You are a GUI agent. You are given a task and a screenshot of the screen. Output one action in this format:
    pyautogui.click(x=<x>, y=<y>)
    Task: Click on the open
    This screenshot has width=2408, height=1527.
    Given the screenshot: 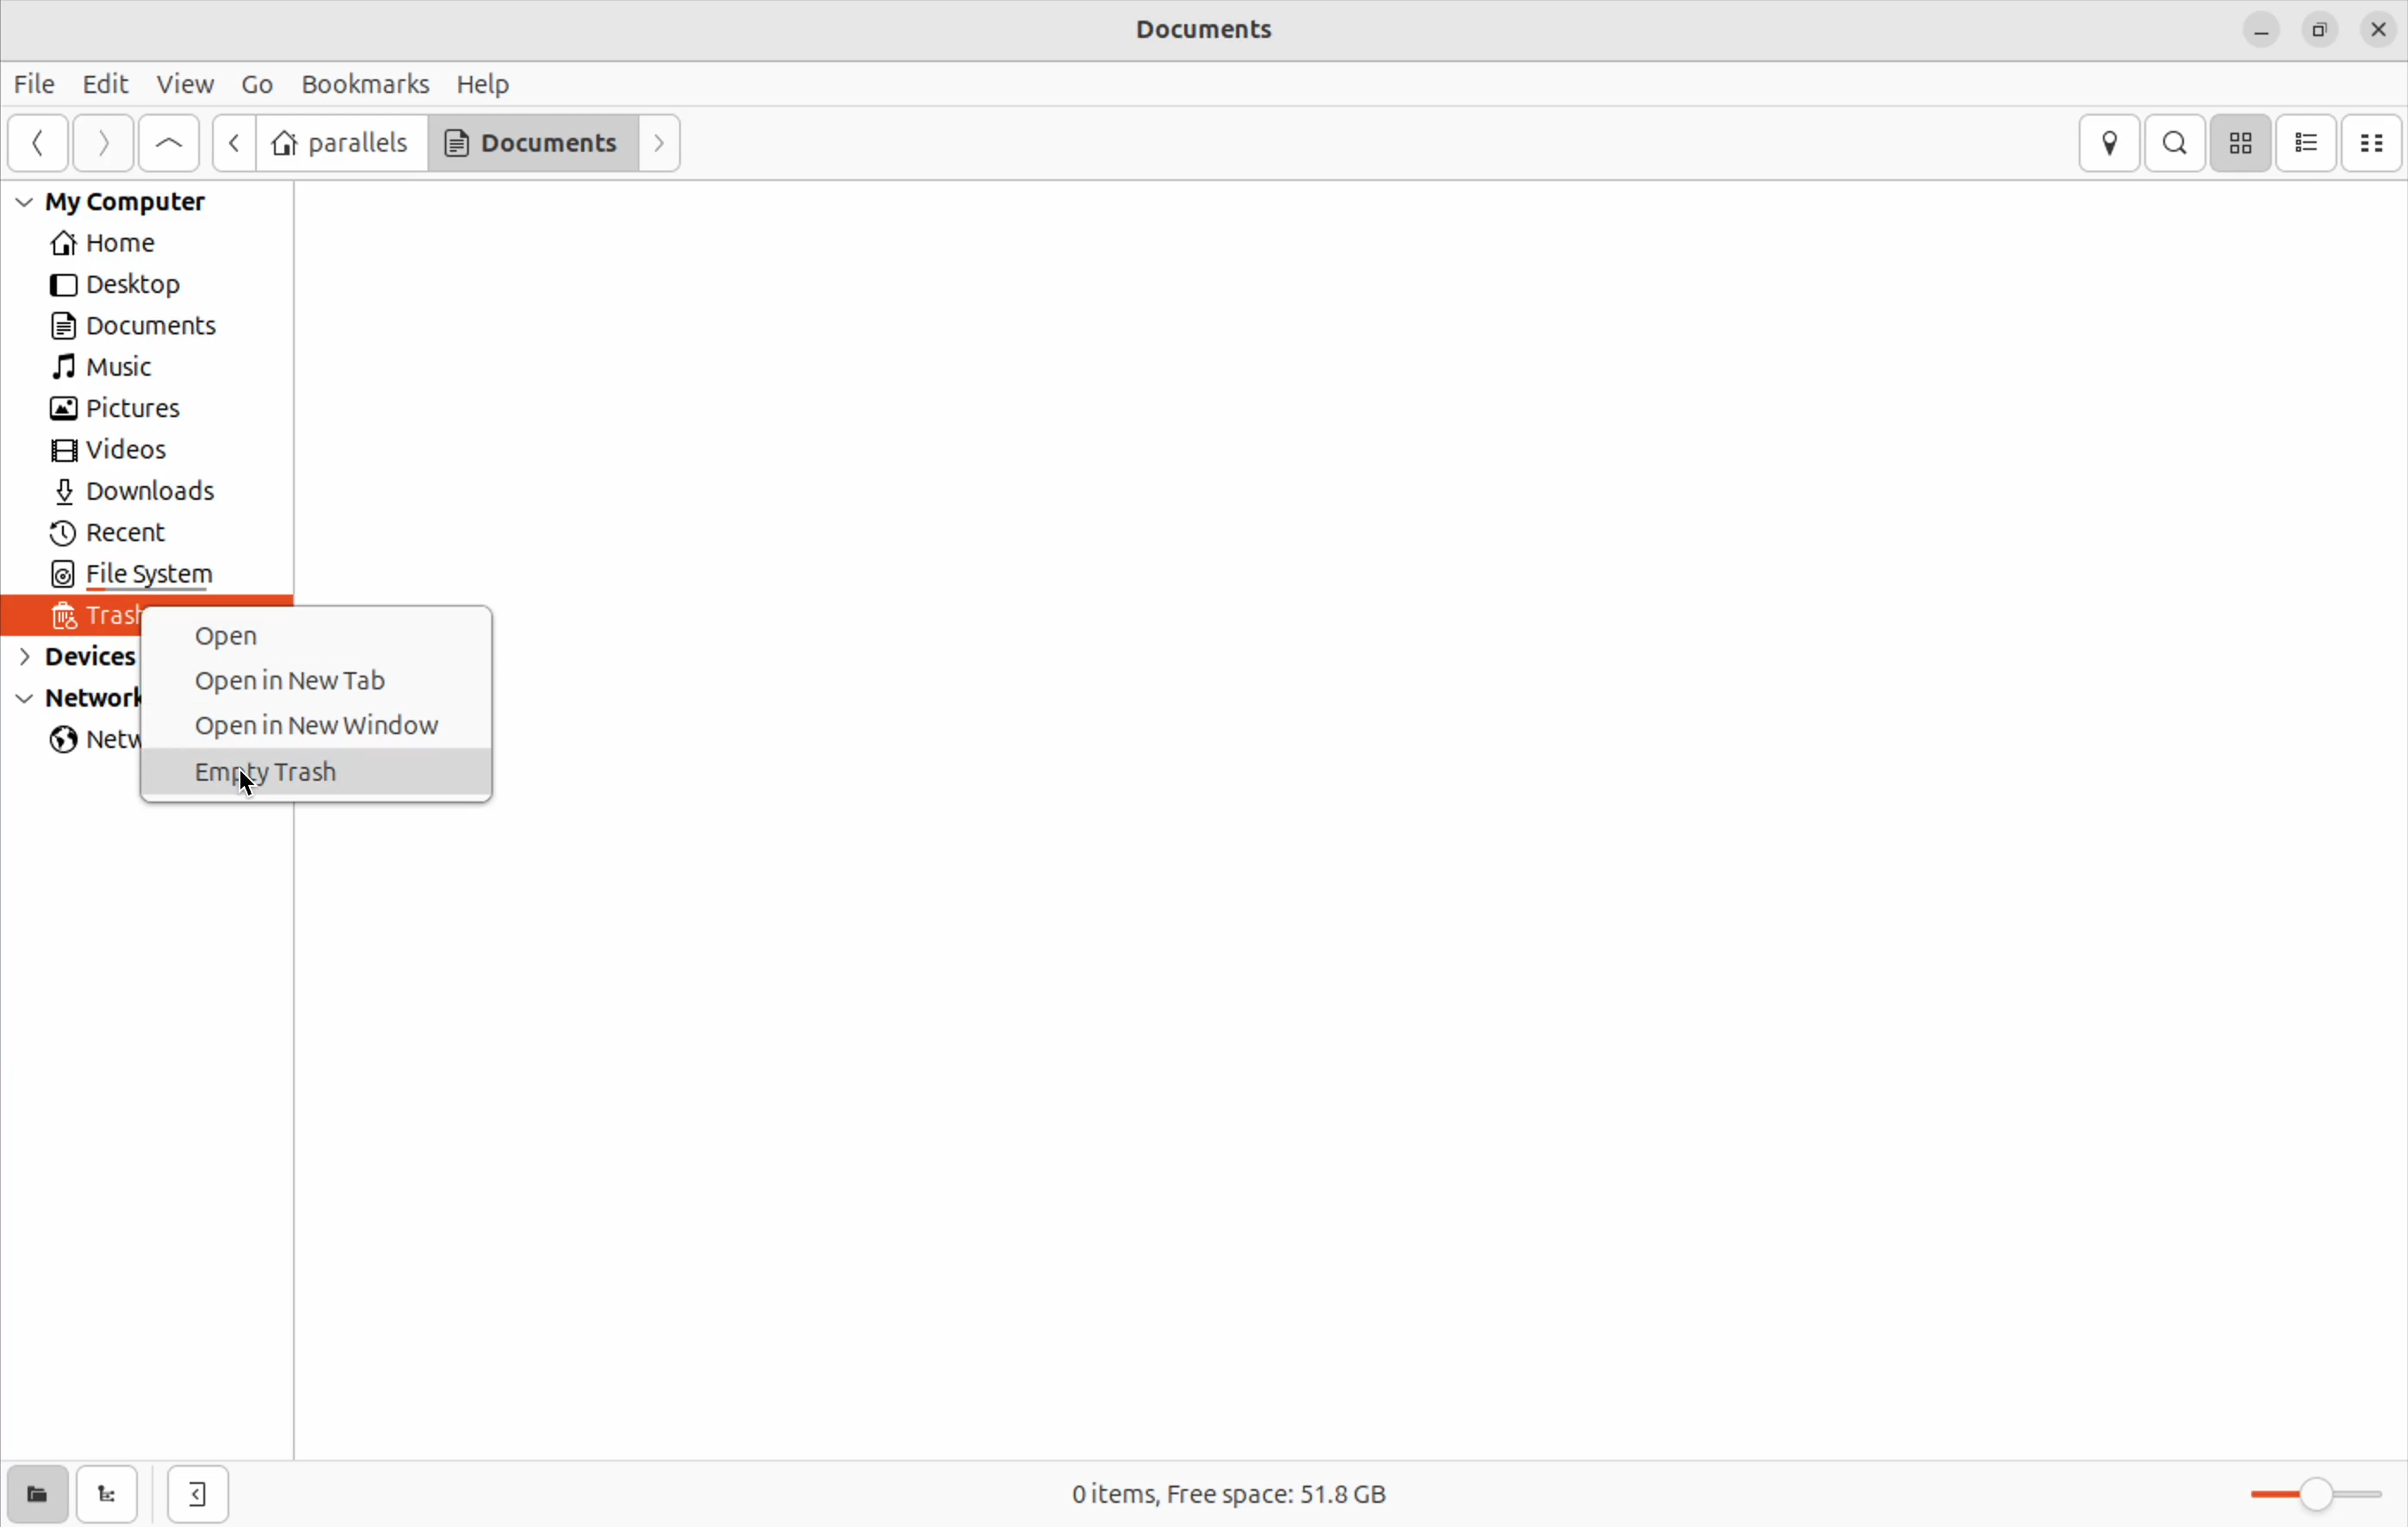 What is the action you would take?
    pyautogui.click(x=292, y=634)
    